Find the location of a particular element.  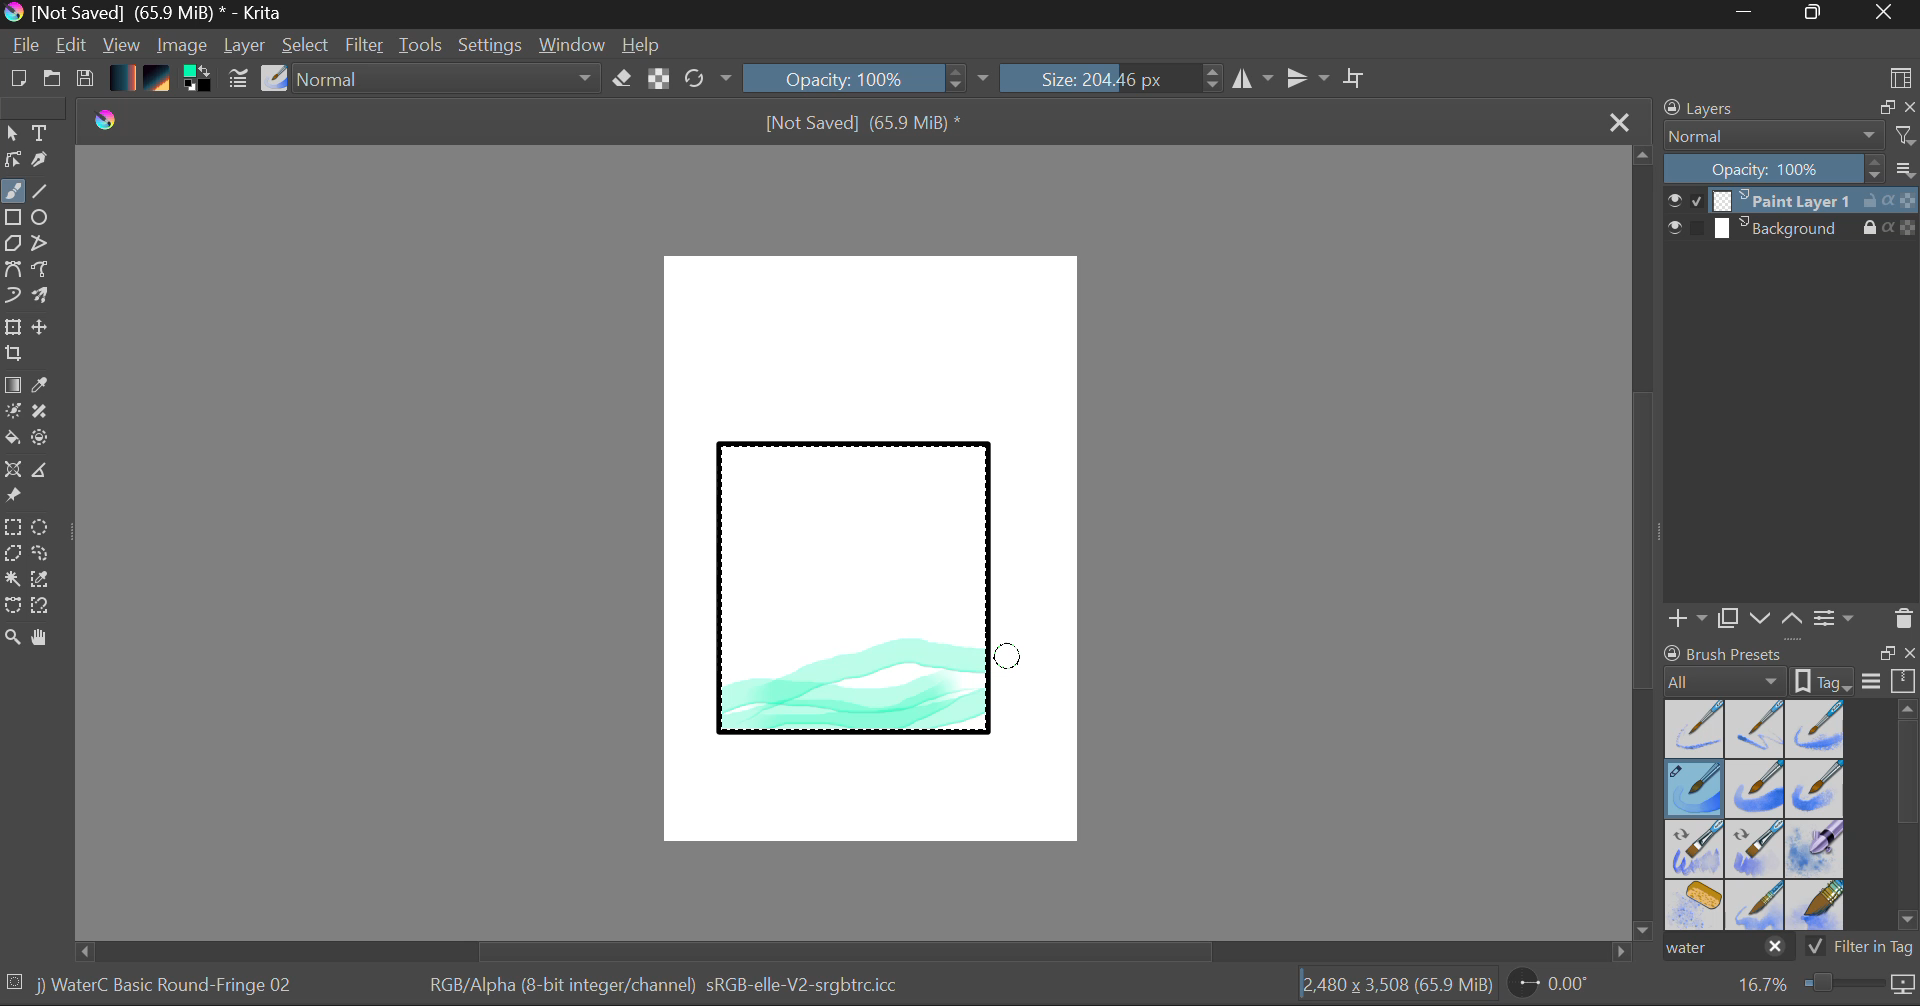

Calligraphic Tool is located at coordinates (47, 164).